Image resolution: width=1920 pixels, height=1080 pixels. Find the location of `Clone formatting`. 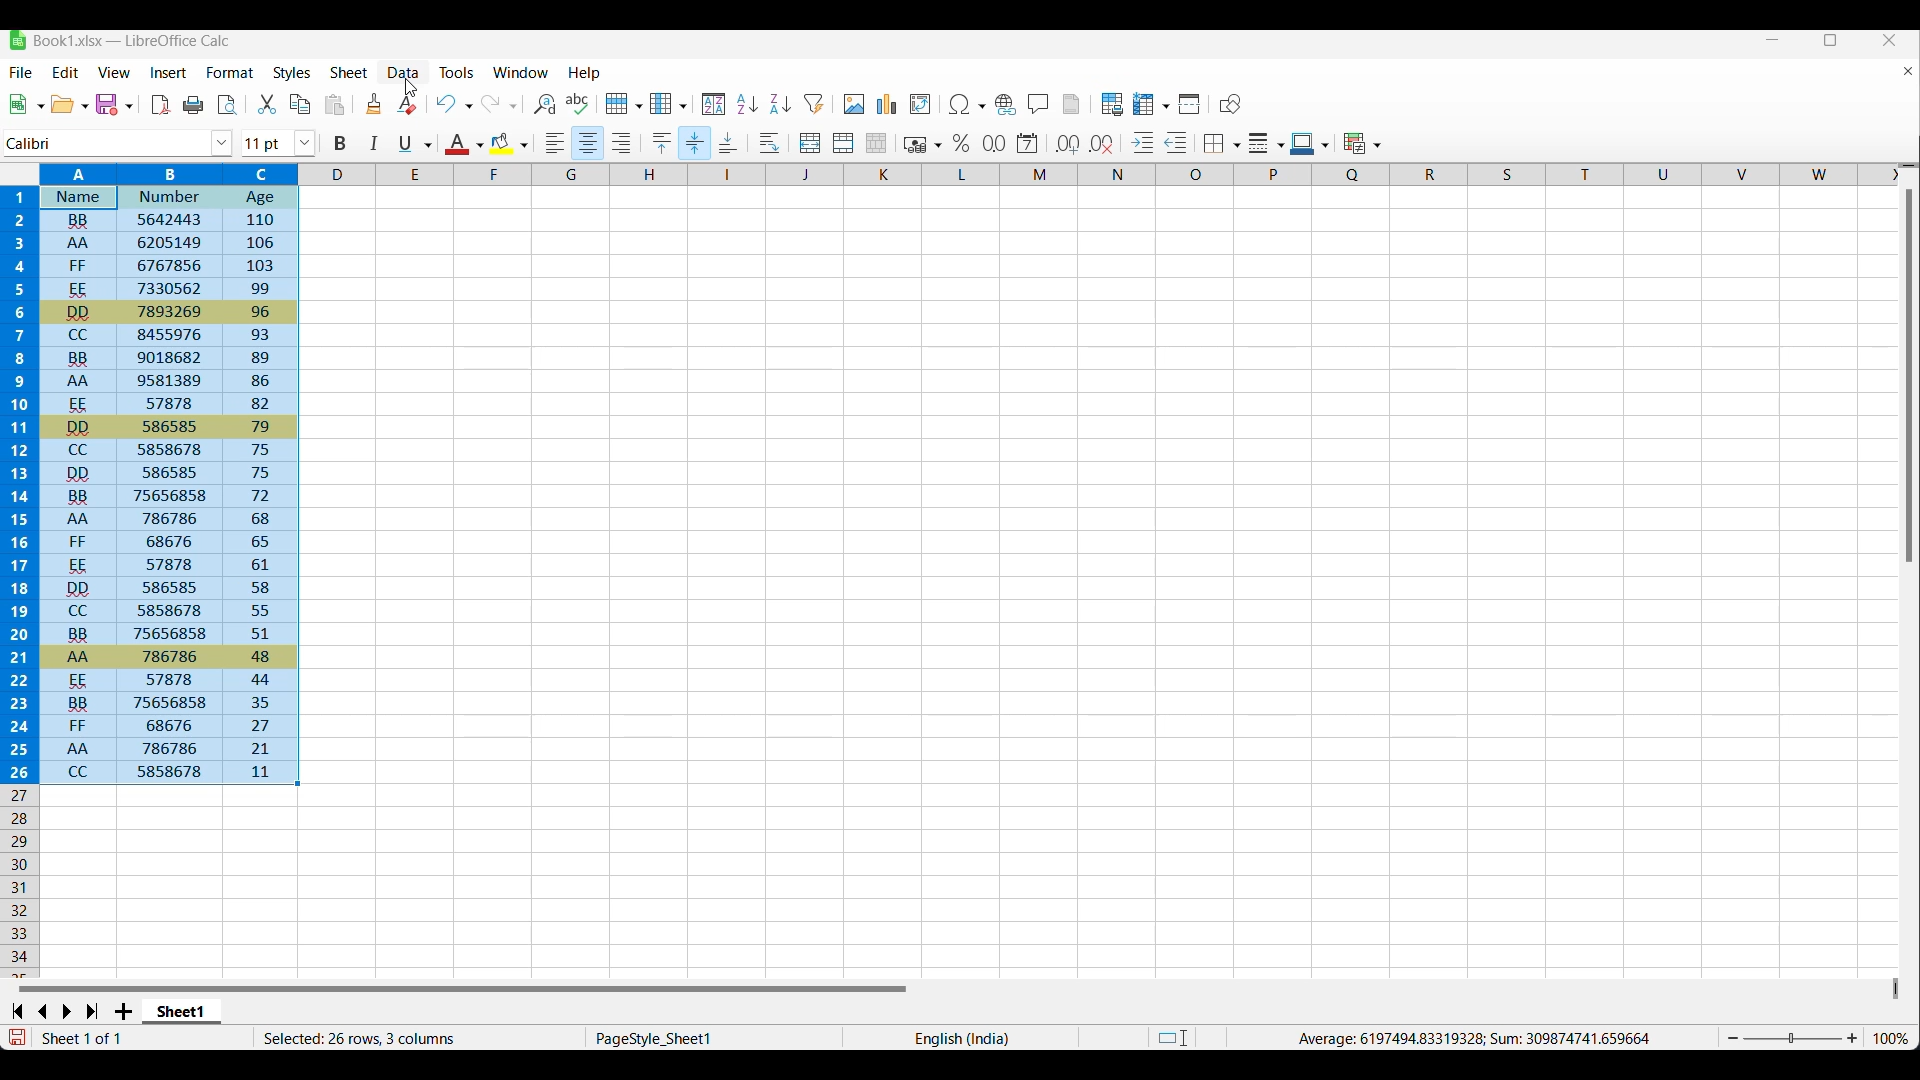

Clone formatting is located at coordinates (374, 103).